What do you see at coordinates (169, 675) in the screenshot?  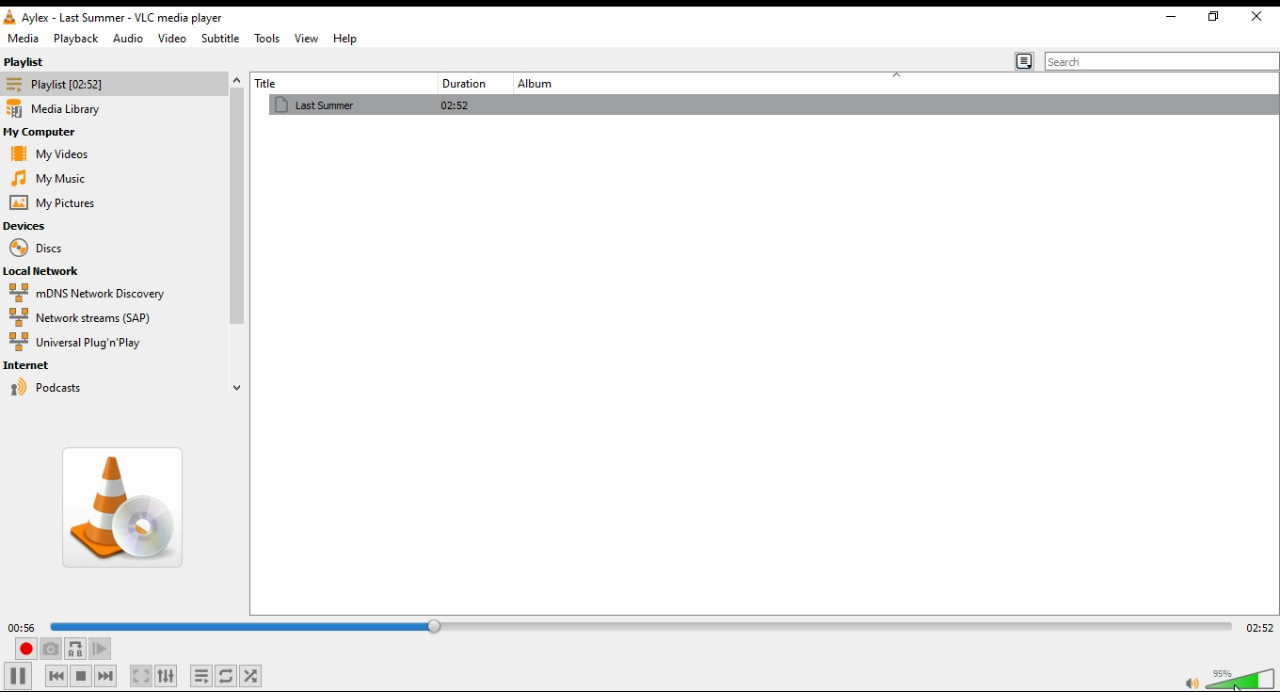 I see `show extended settings` at bounding box center [169, 675].